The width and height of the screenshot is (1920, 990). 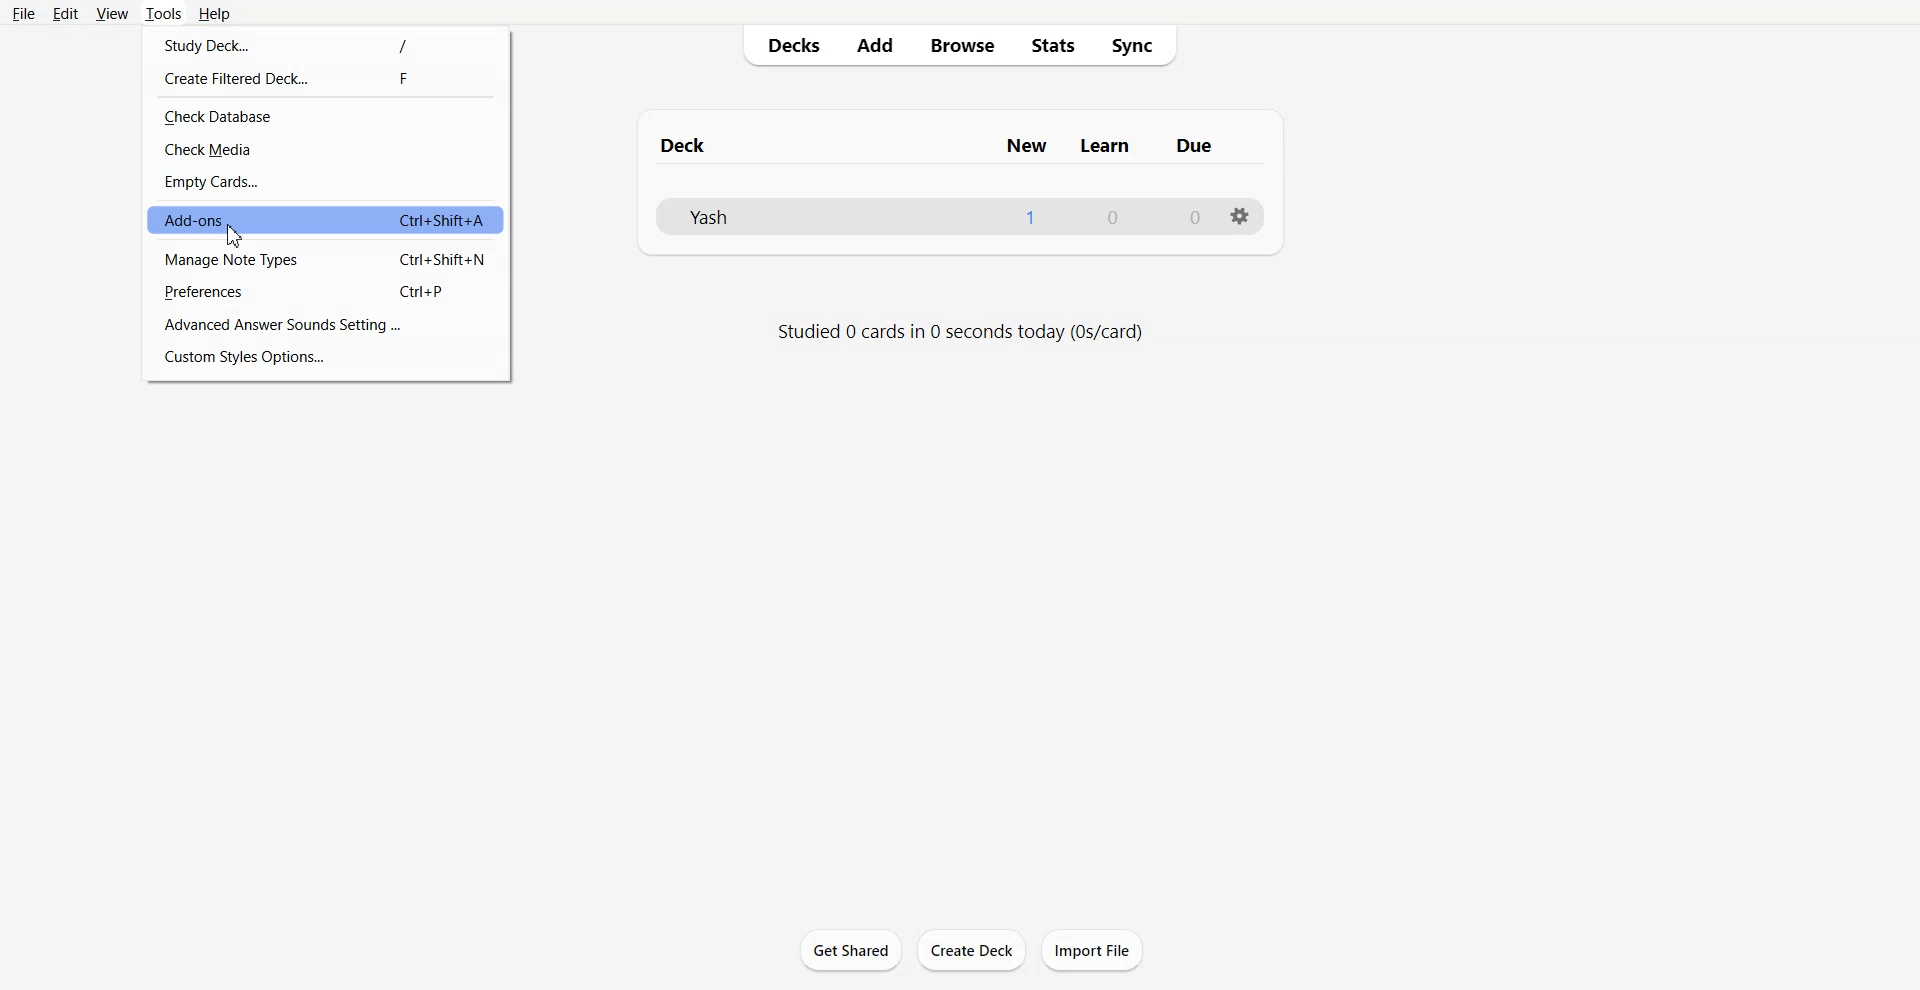 I want to click on Add, so click(x=876, y=46).